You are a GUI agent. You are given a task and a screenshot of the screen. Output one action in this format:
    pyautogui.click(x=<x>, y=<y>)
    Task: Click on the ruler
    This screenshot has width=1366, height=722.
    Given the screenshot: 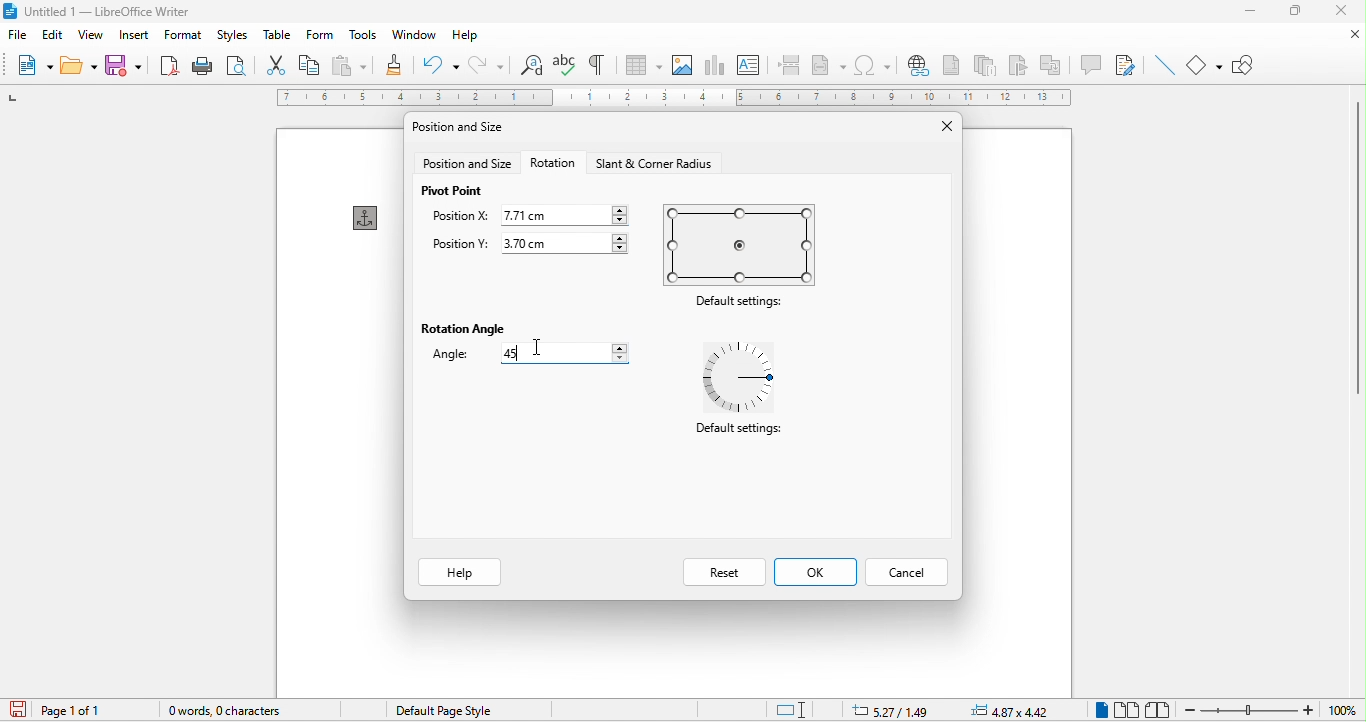 What is the action you would take?
    pyautogui.click(x=675, y=97)
    